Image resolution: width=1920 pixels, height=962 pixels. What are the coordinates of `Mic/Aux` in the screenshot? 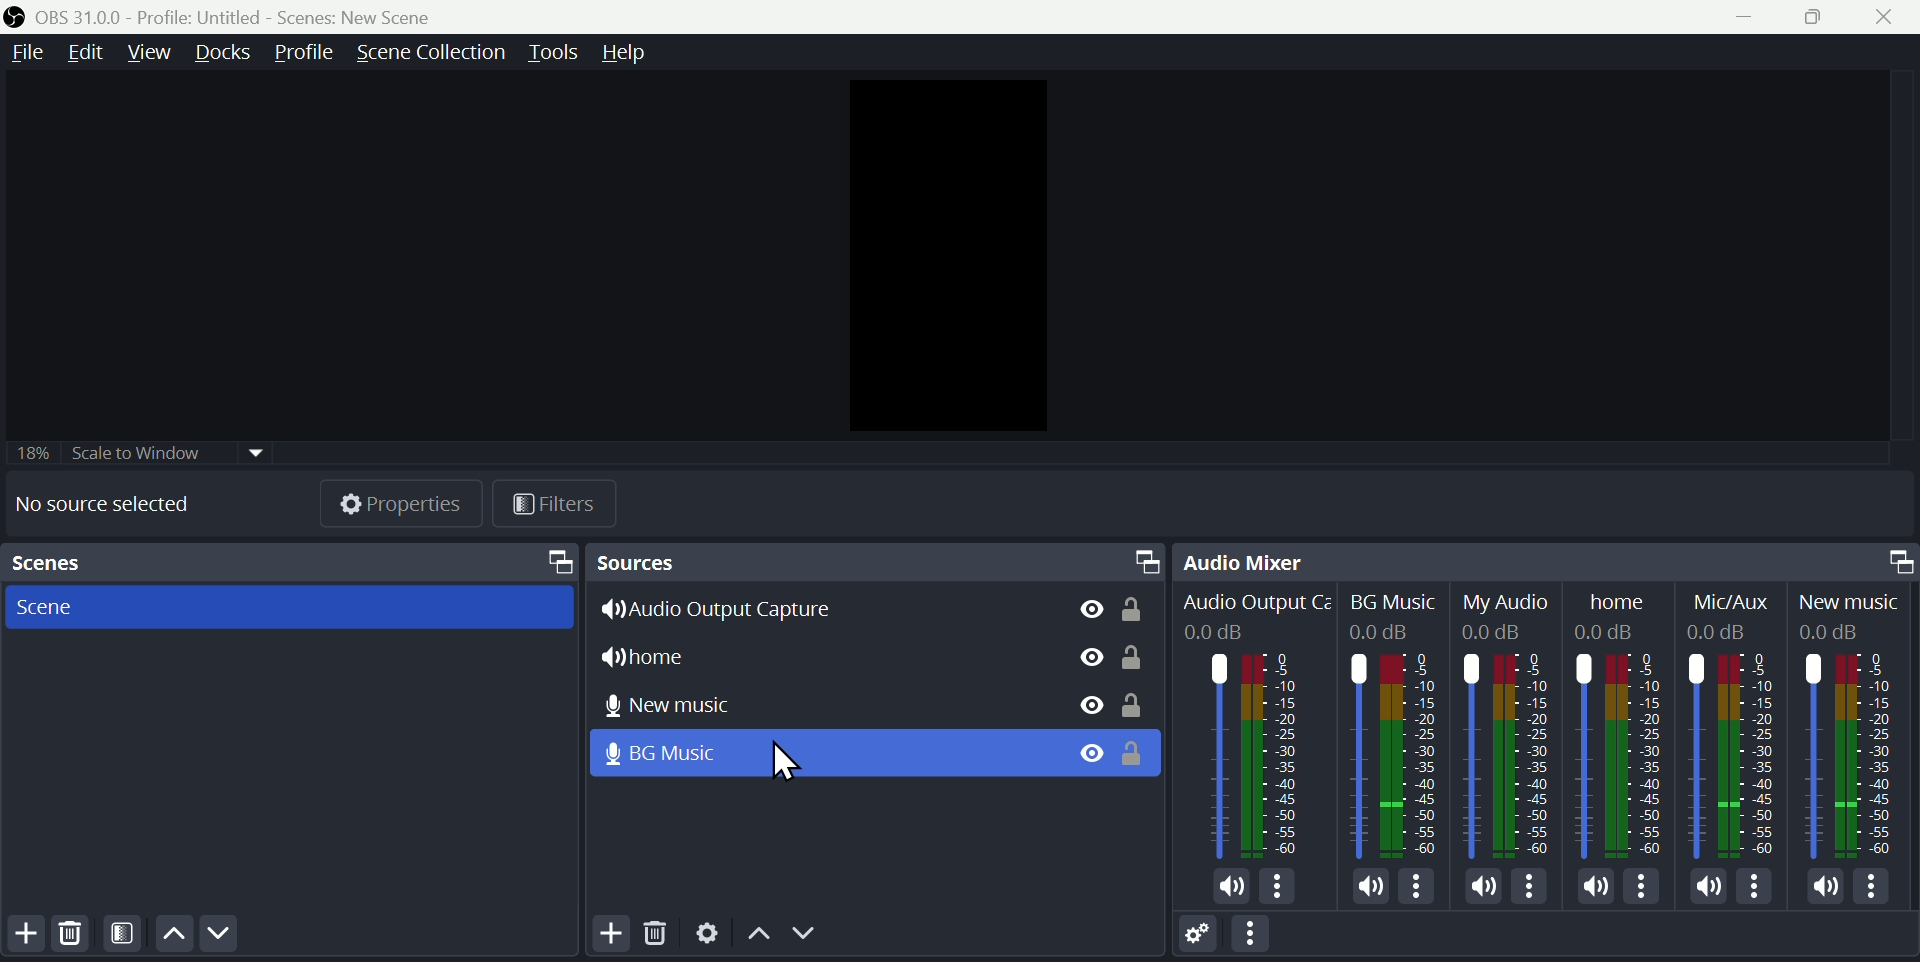 It's located at (1728, 724).